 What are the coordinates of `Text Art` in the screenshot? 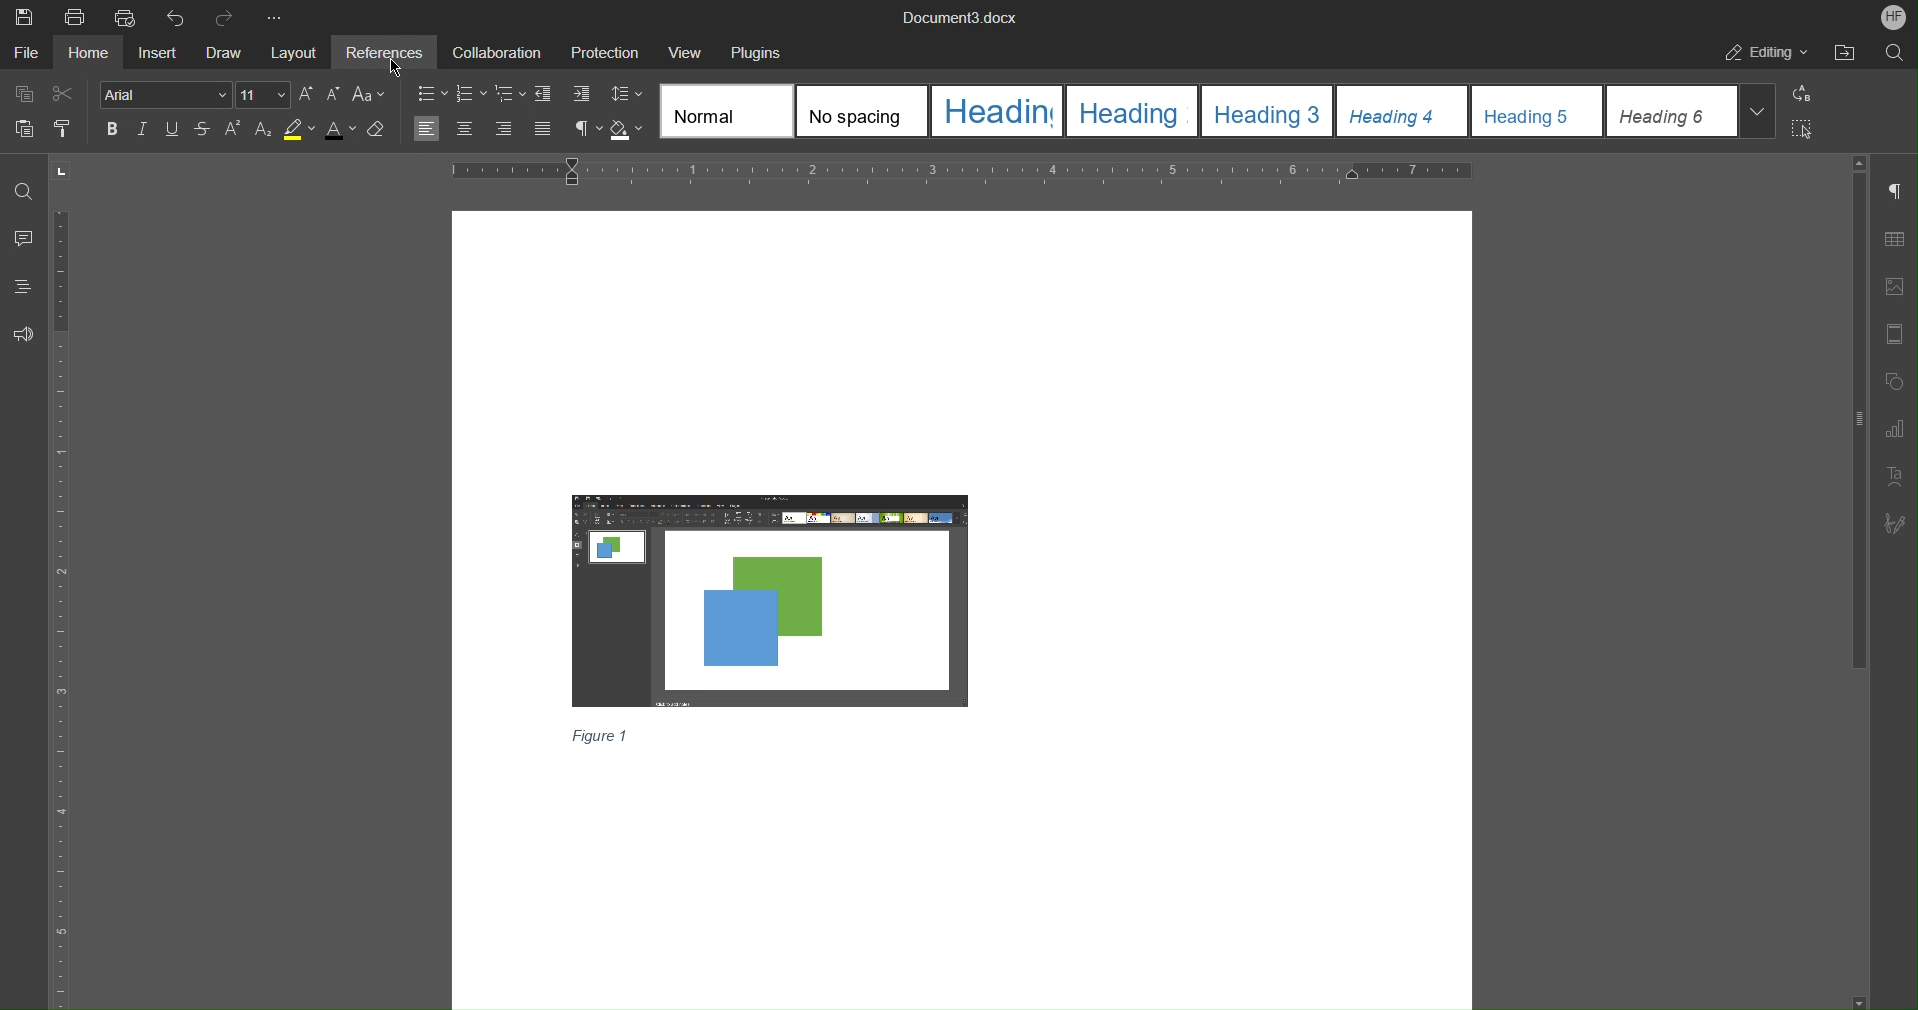 It's located at (1894, 480).